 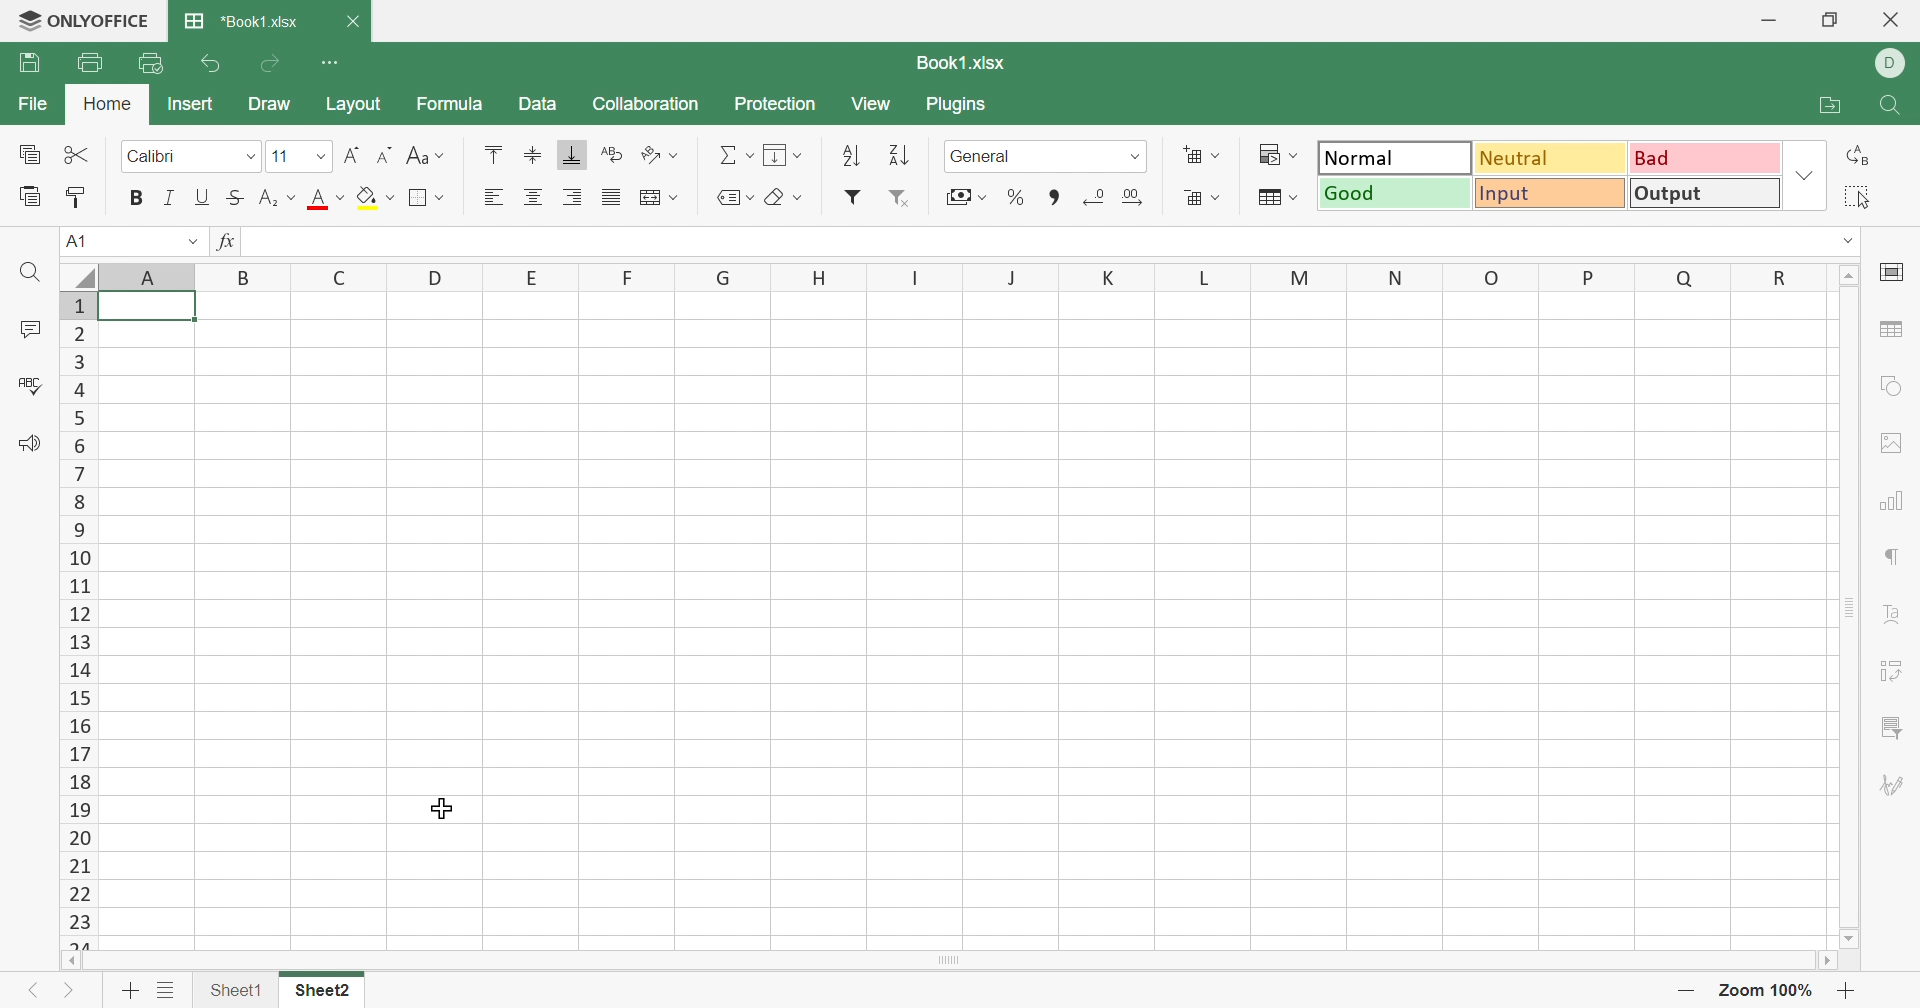 I want to click on Protection, so click(x=775, y=103).